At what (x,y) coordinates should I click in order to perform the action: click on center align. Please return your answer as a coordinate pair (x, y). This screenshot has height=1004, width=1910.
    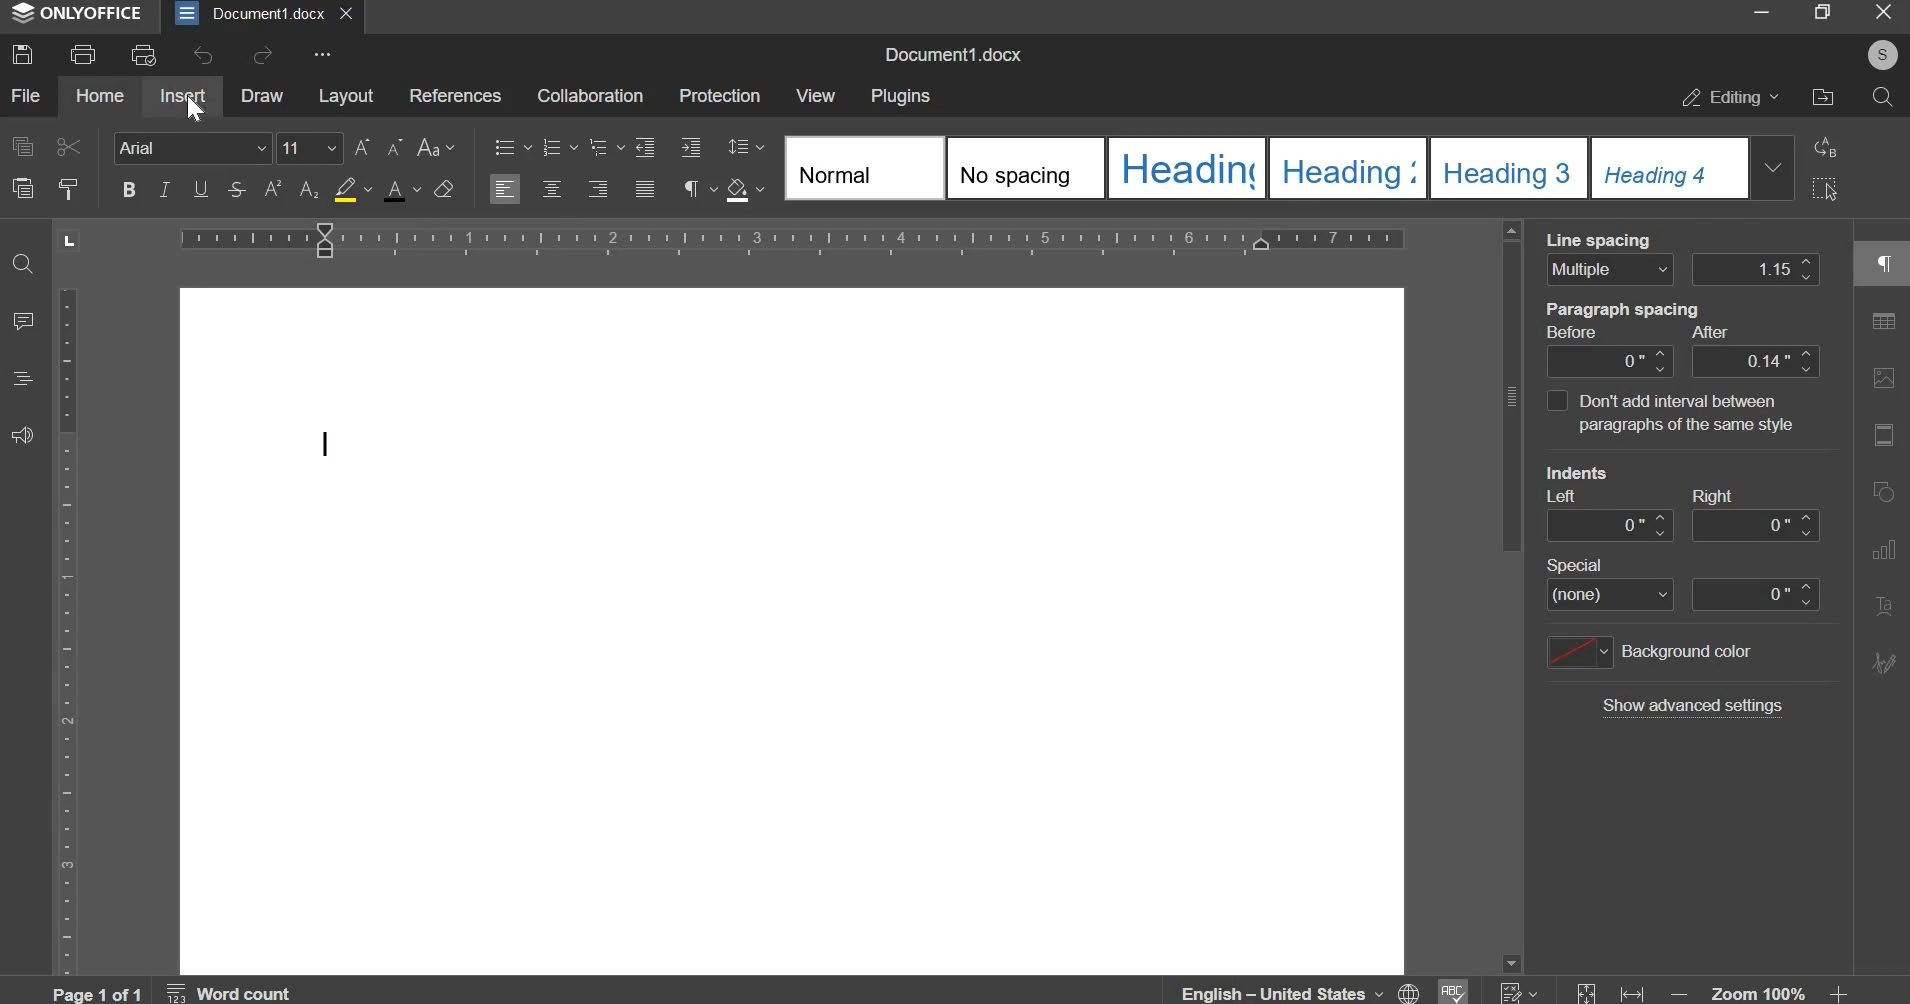
    Looking at the image, I should click on (552, 189).